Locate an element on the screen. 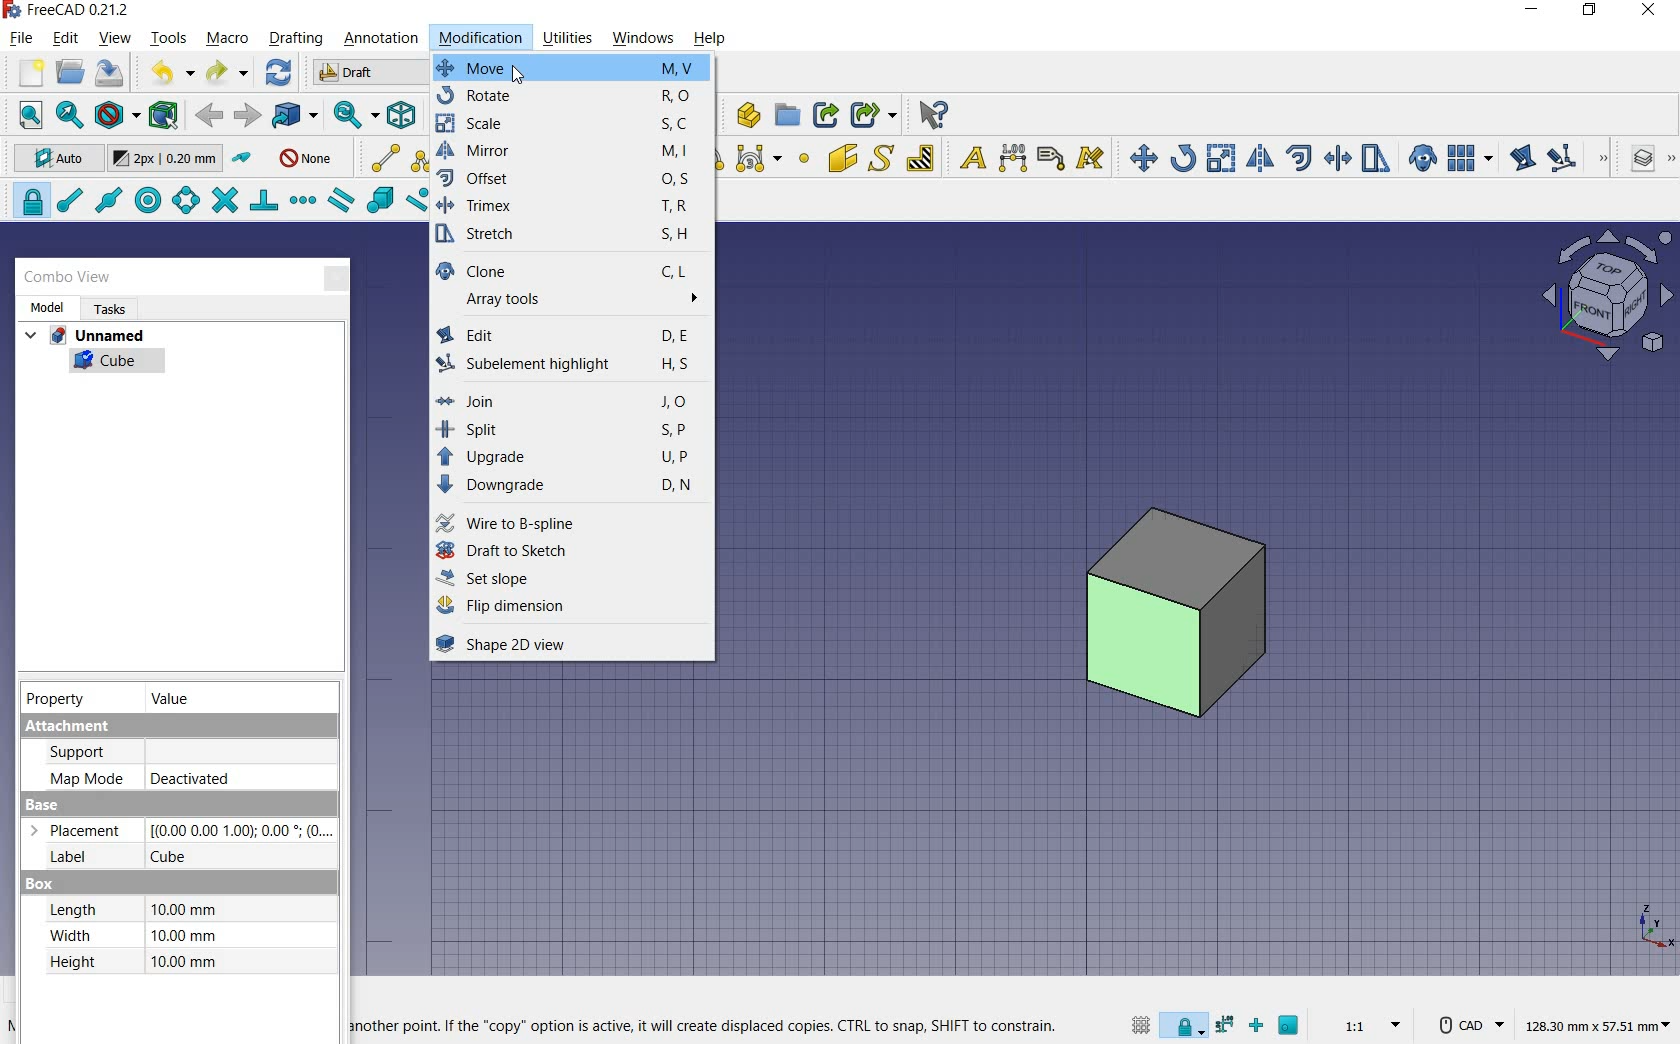 This screenshot has height=1044, width=1680. Bezier tools is located at coordinates (758, 160).